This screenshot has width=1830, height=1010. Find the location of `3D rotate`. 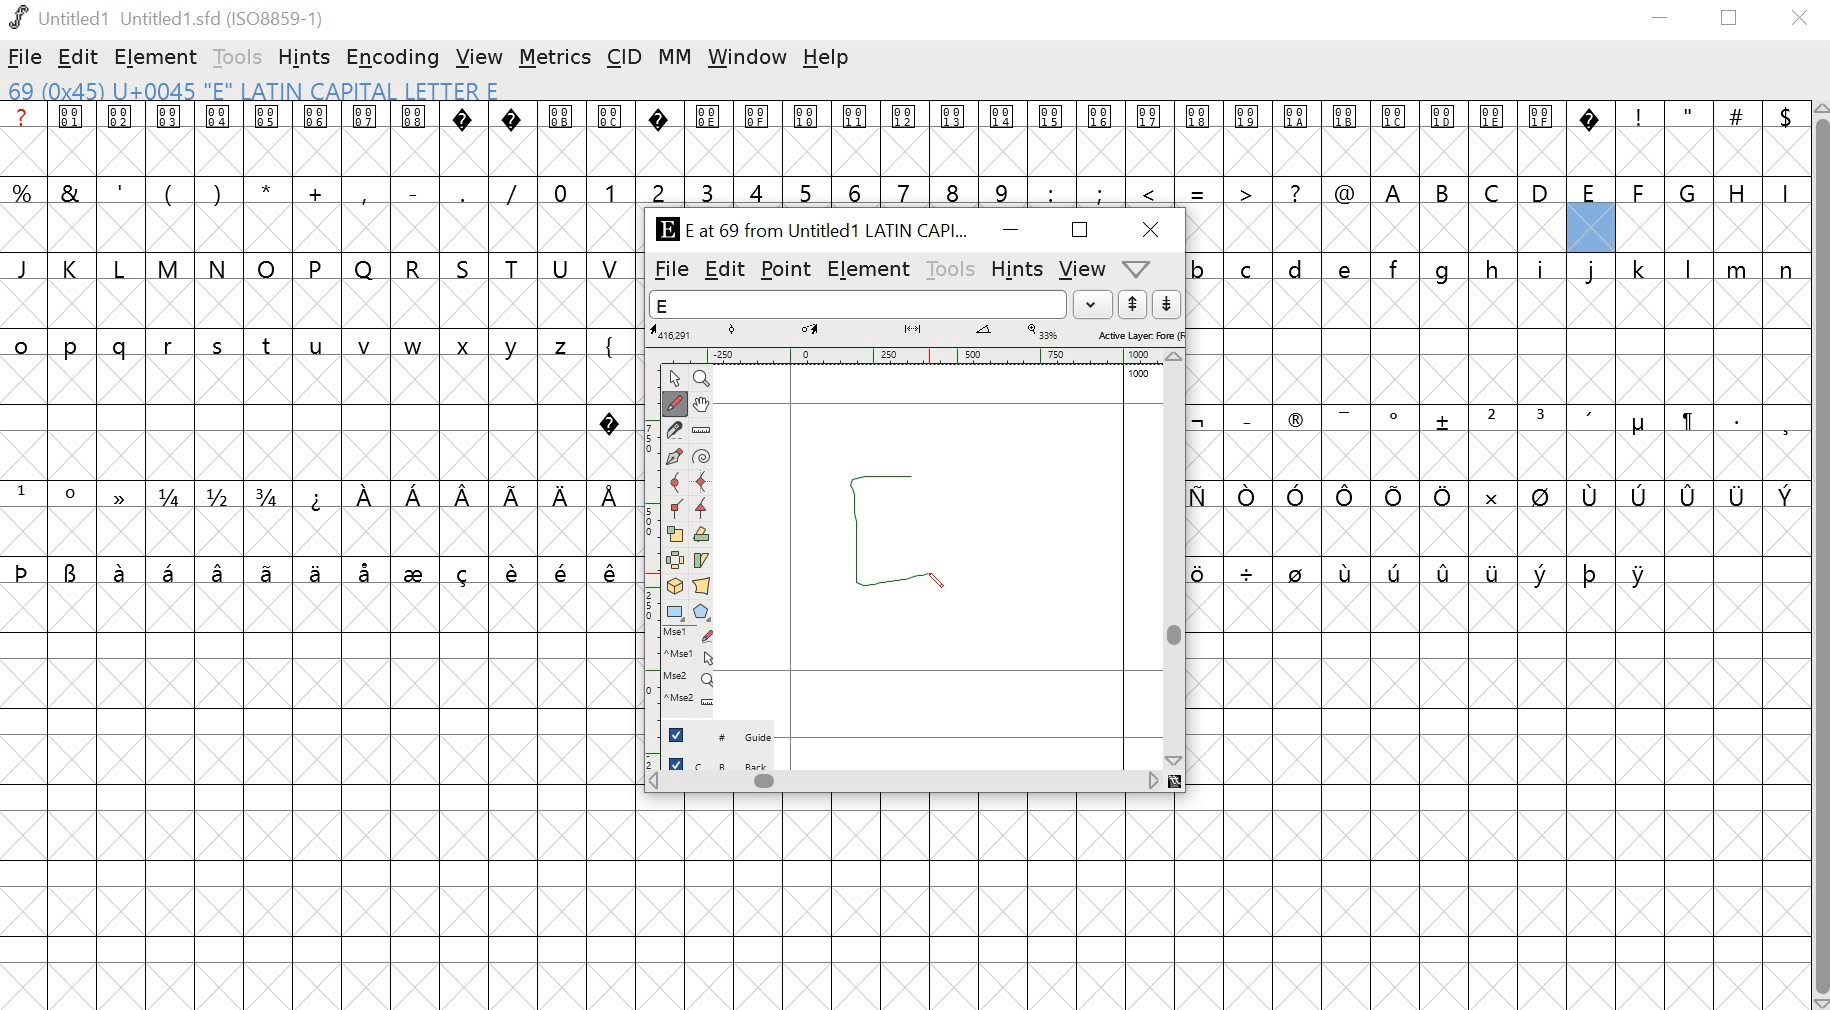

3D rotate is located at coordinates (675, 588).